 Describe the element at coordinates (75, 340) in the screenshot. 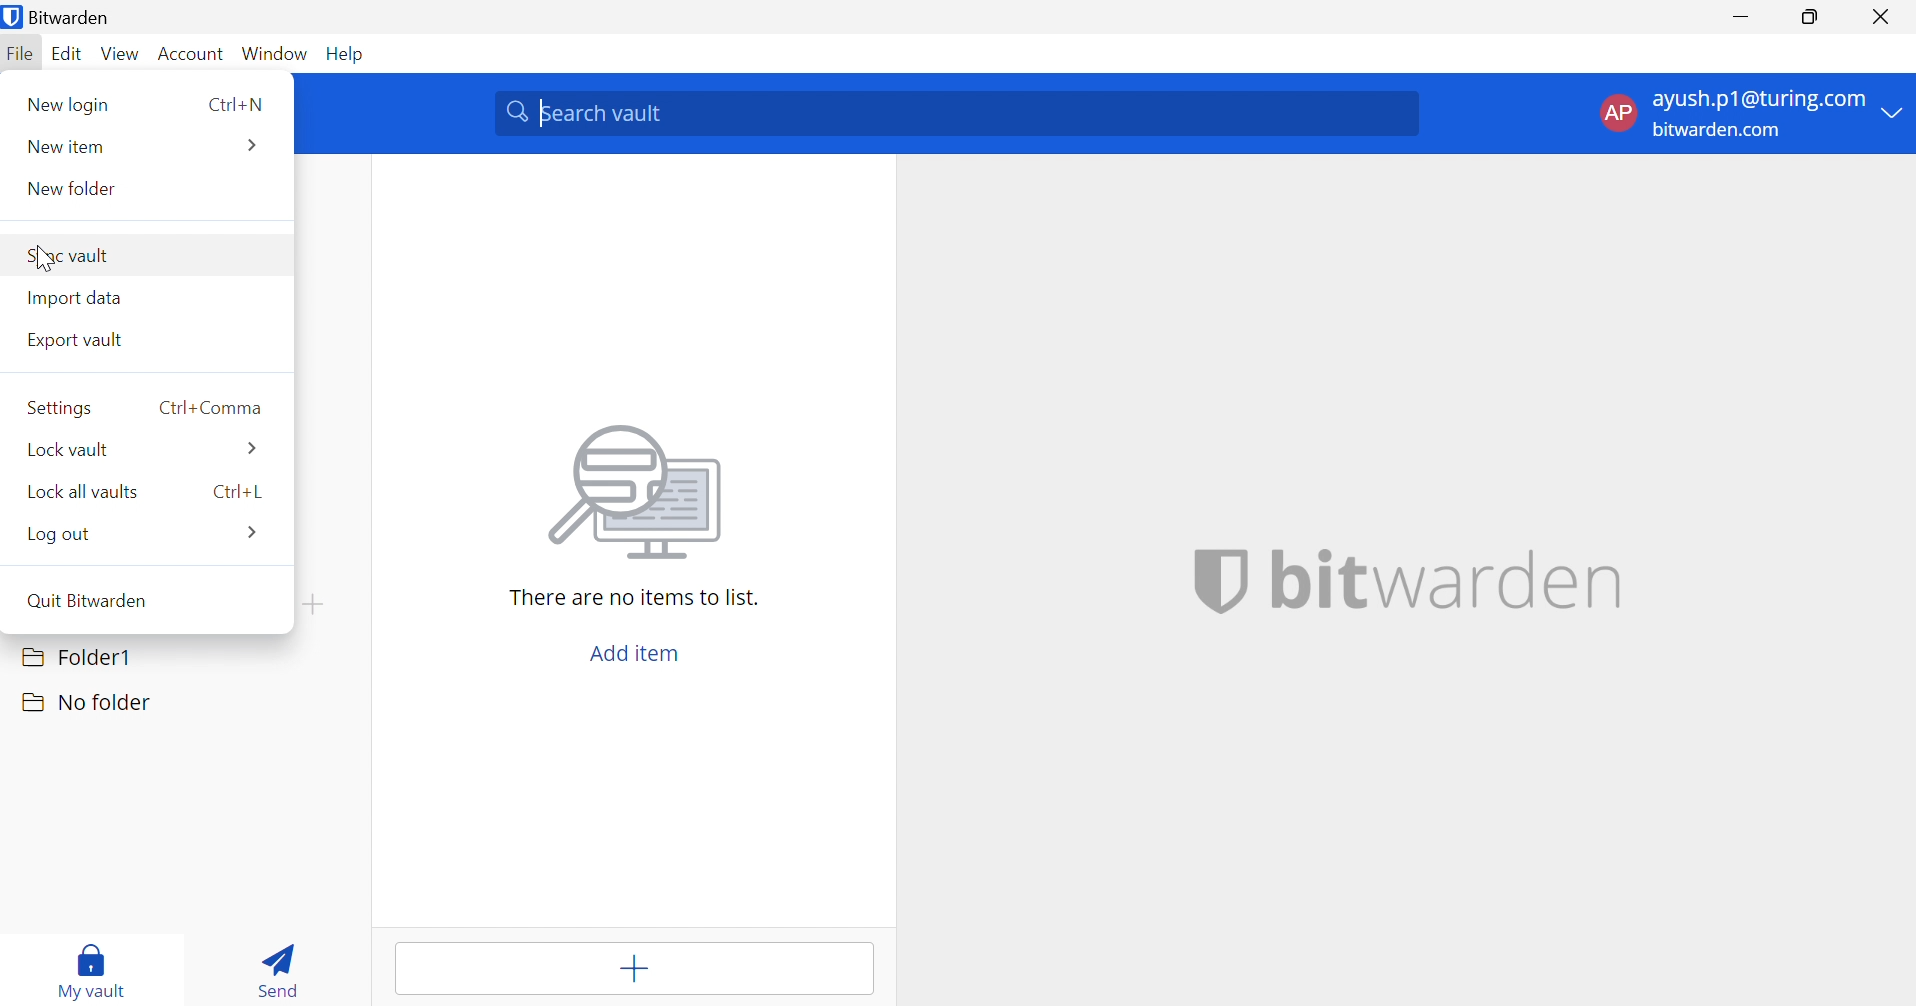

I see `Export Vault` at that location.